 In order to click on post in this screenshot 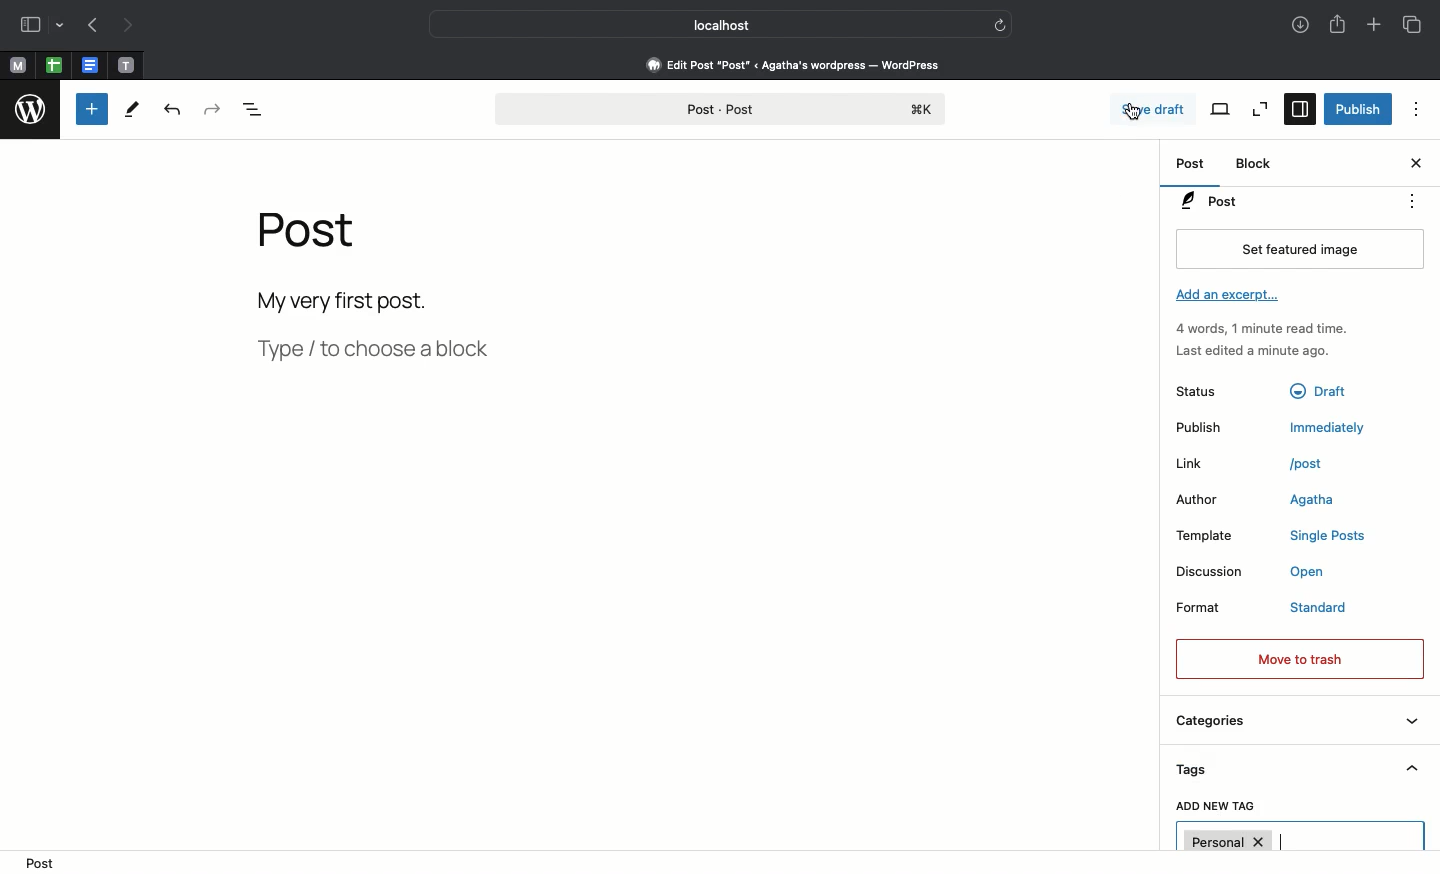, I will do `click(1308, 465)`.